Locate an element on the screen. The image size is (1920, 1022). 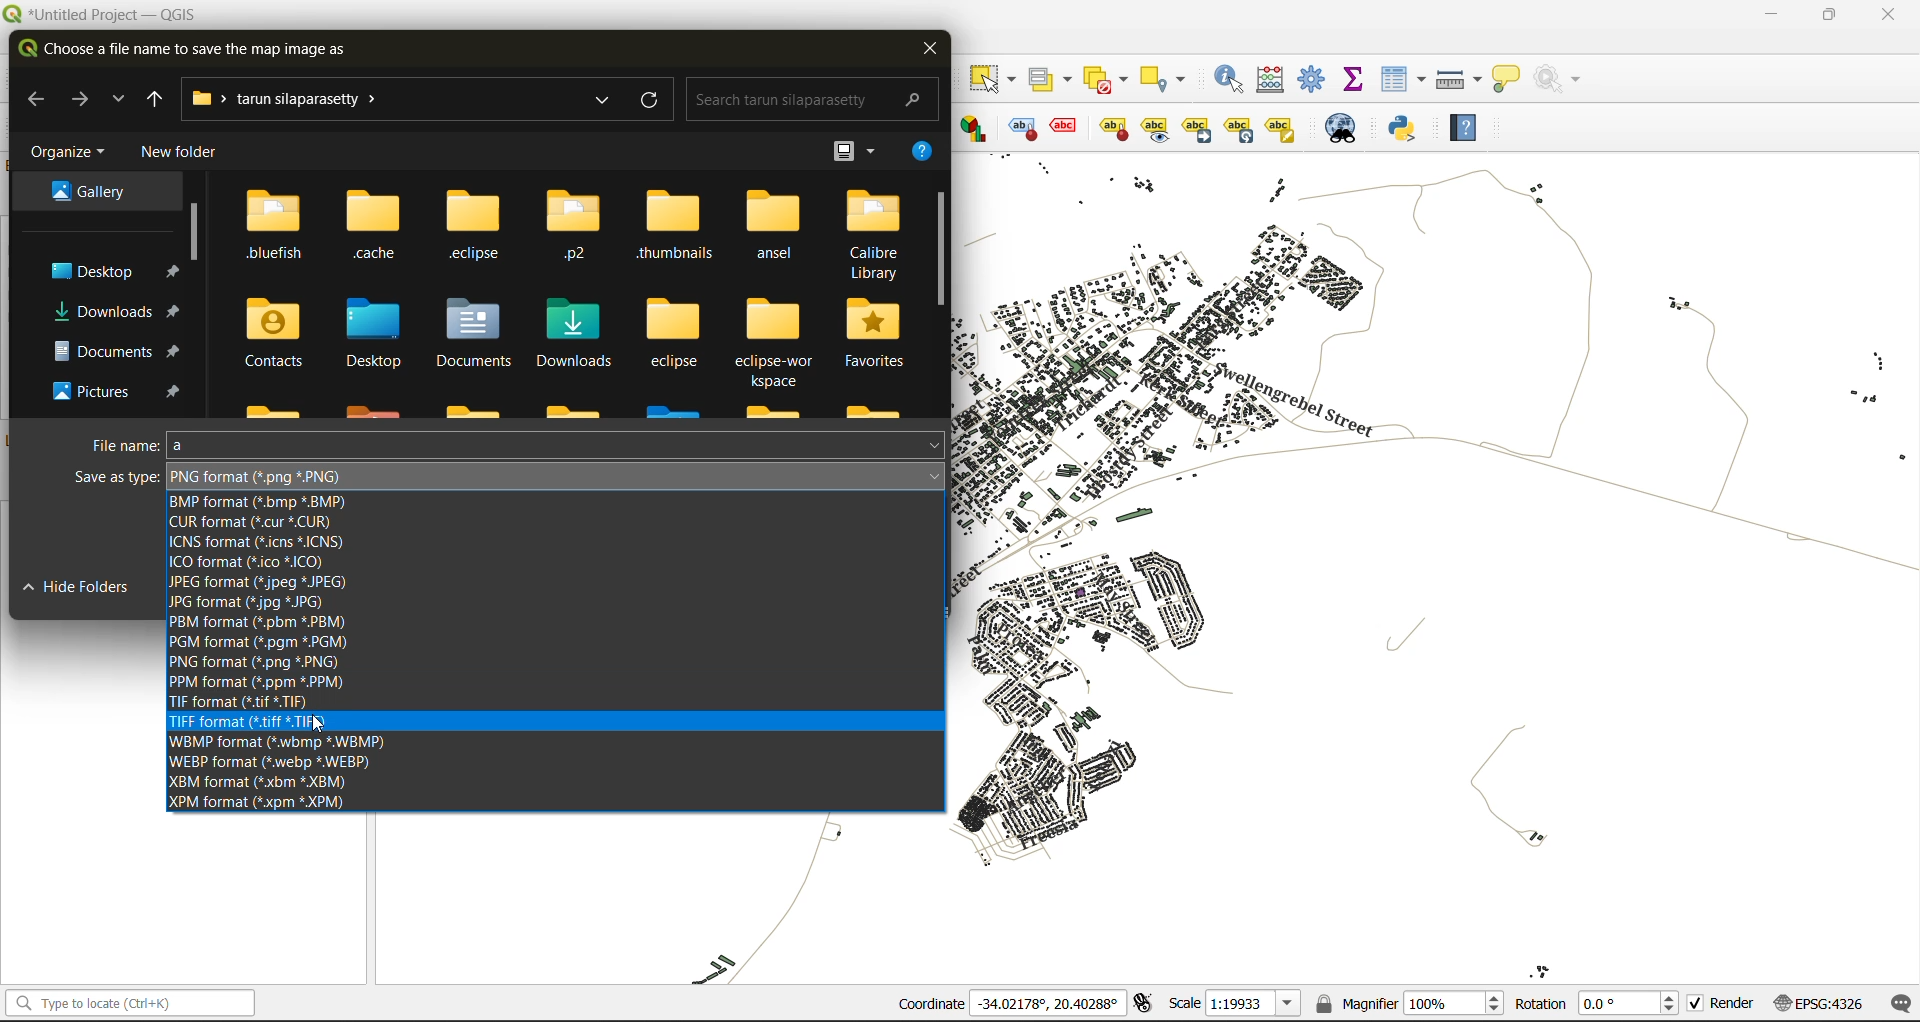
vertical scroll bar is located at coordinates (940, 251).